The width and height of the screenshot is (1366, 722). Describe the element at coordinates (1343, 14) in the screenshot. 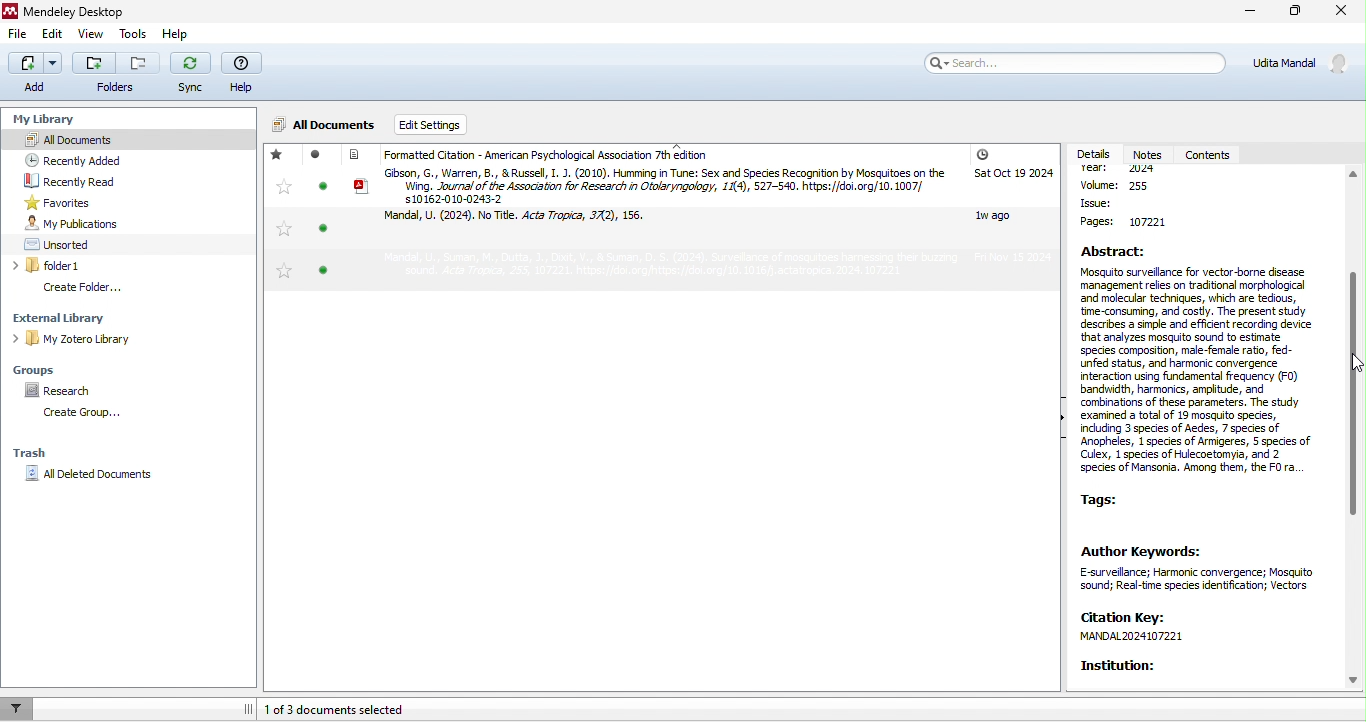

I see `close` at that location.